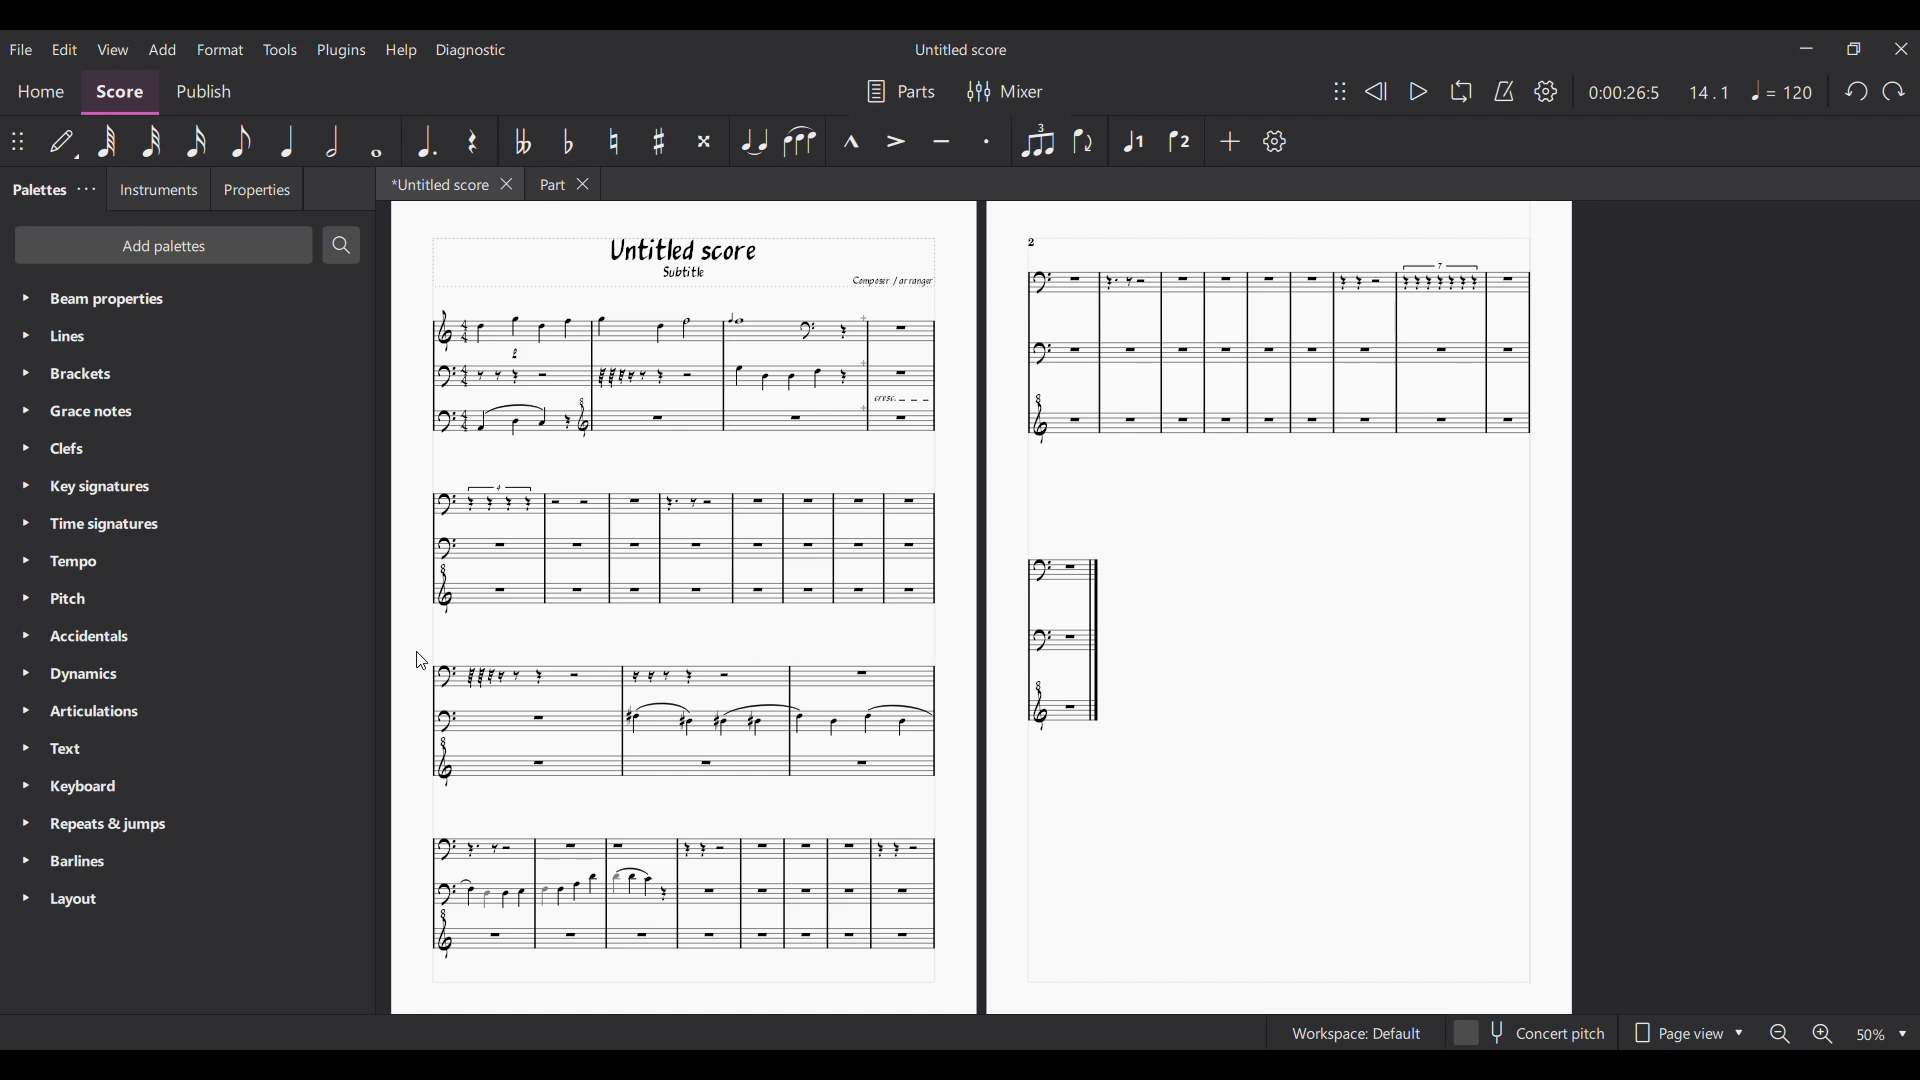  Describe the element at coordinates (241, 141) in the screenshot. I see `8th note` at that location.